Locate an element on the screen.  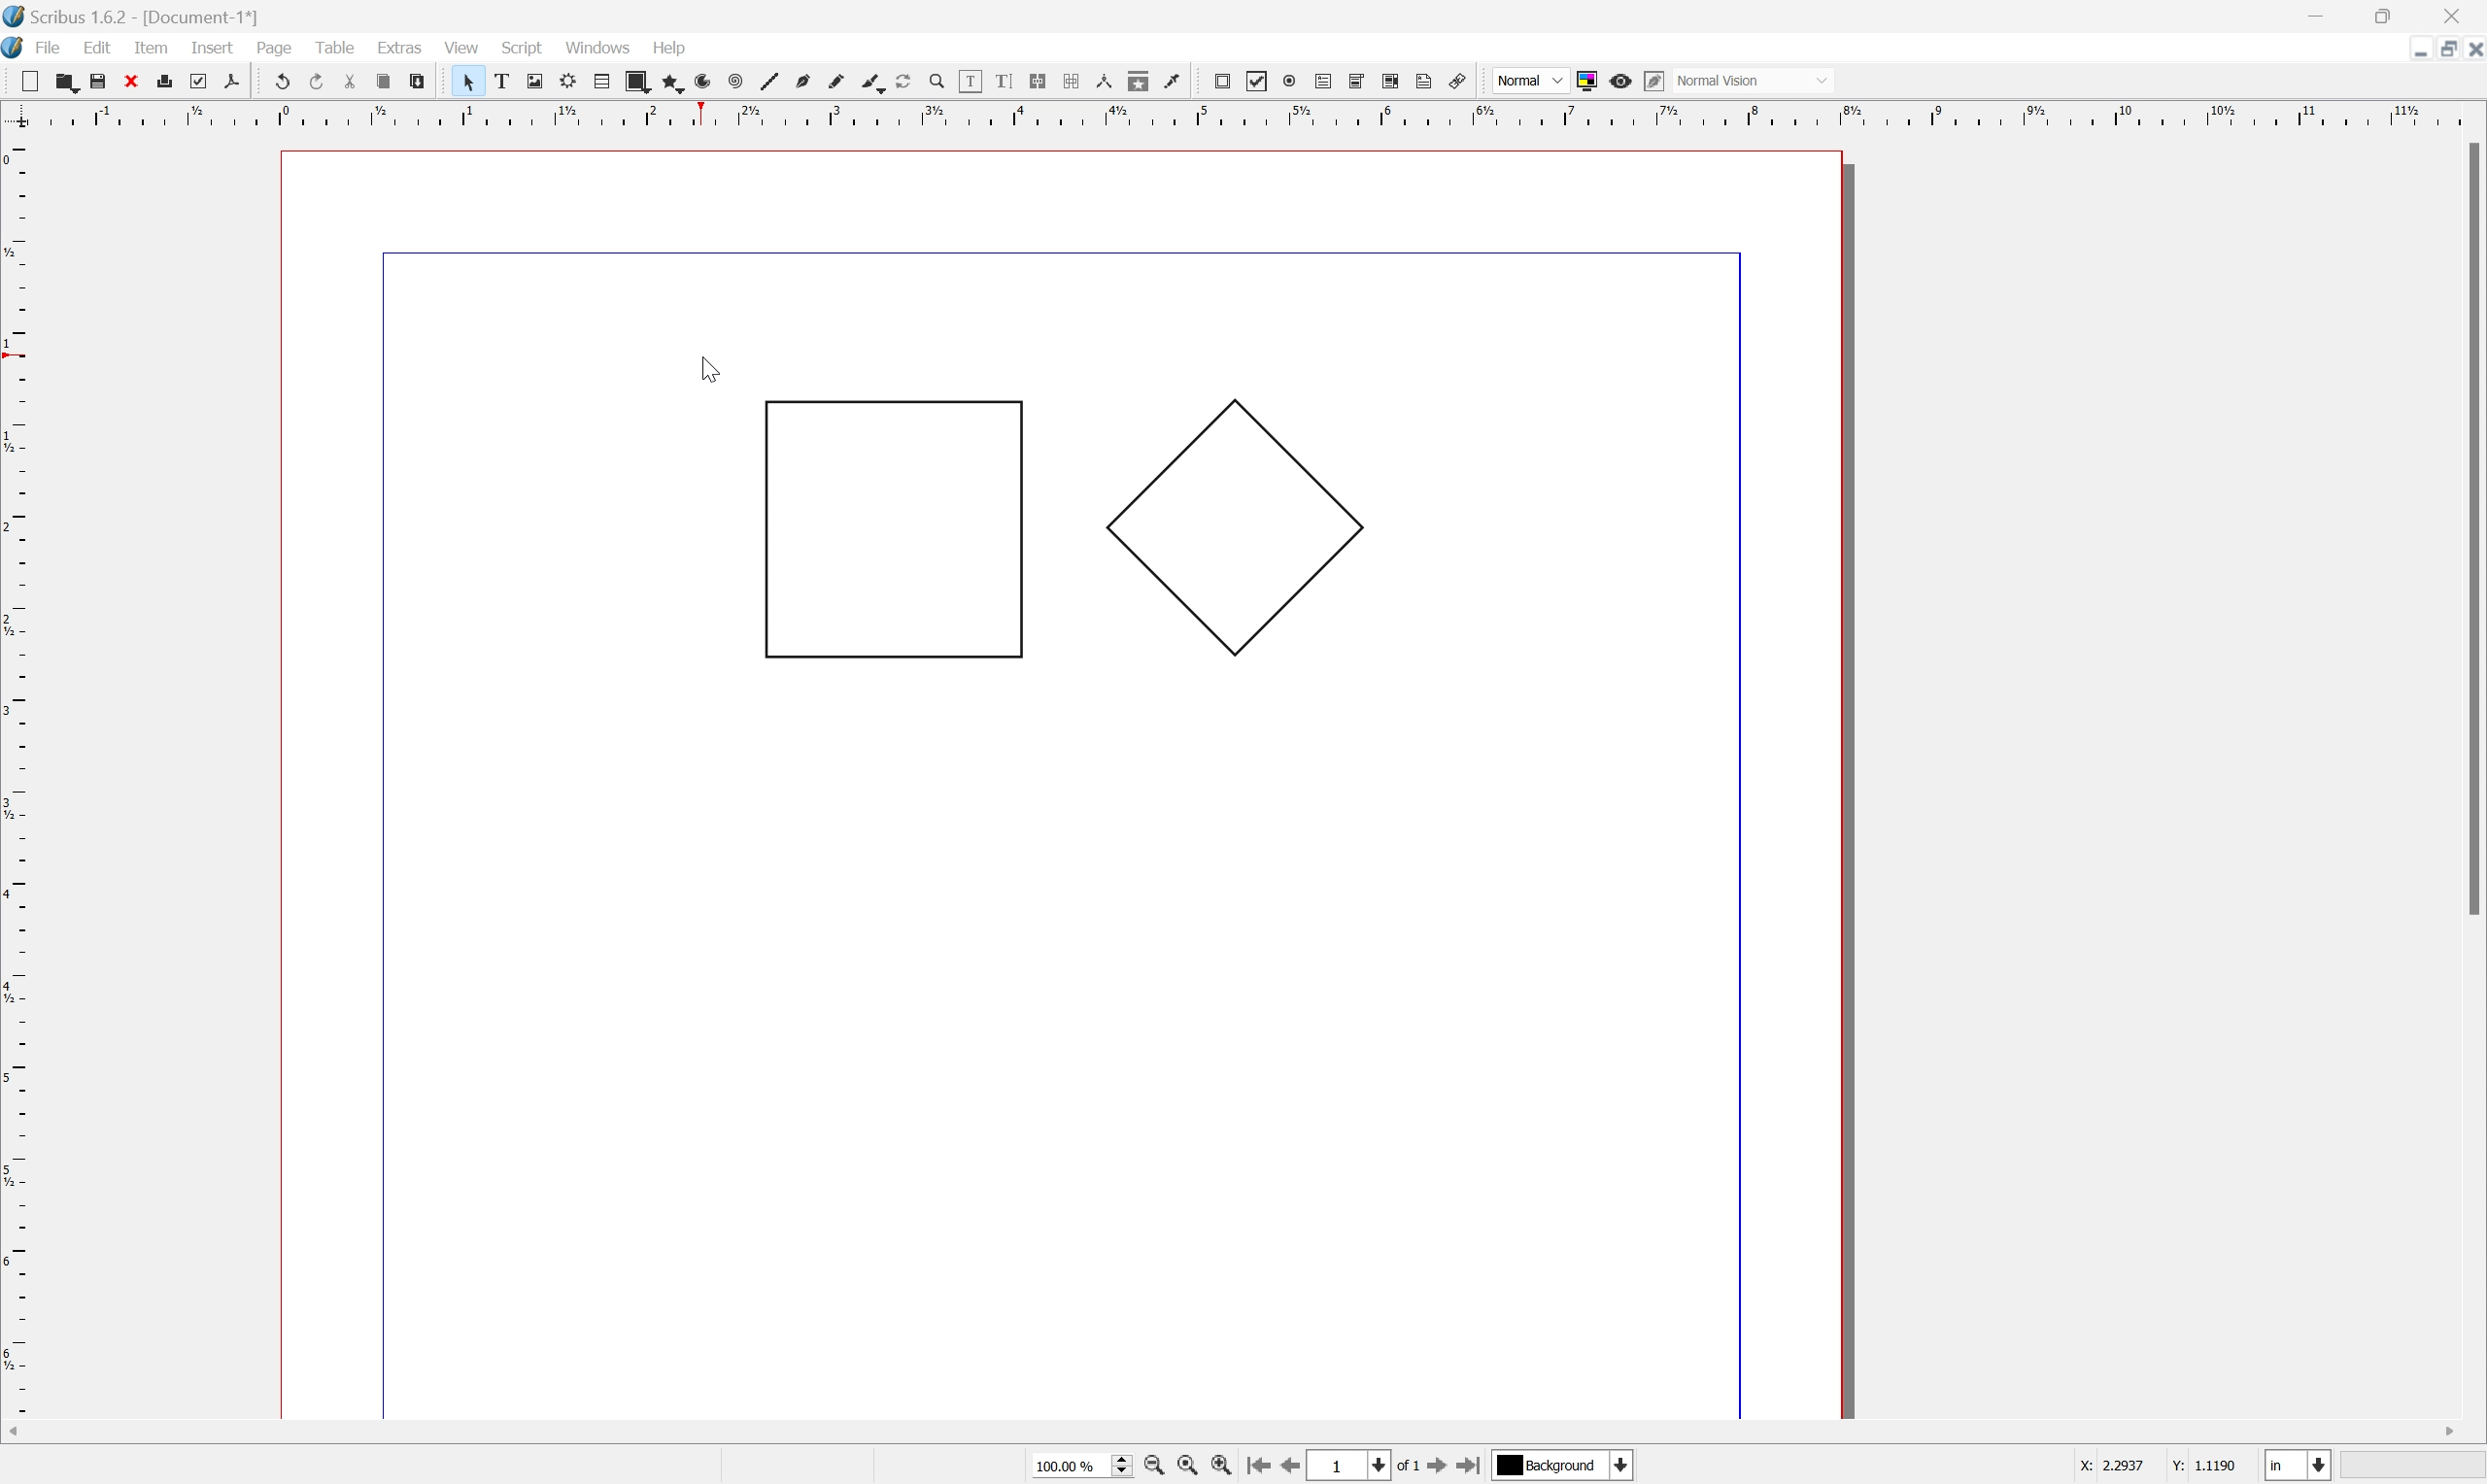
select item is located at coordinates (462, 82).